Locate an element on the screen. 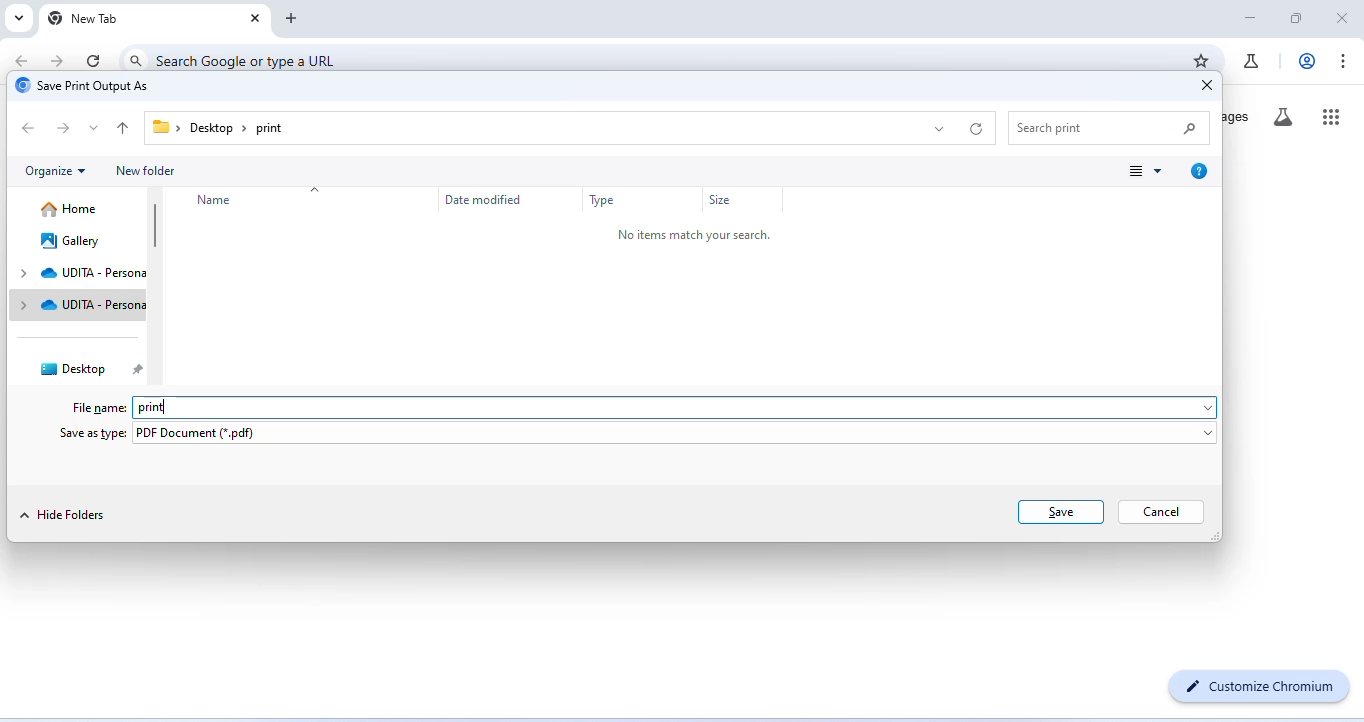 Image resolution: width=1364 pixels, height=722 pixels. refresh is located at coordinates (978, 129).